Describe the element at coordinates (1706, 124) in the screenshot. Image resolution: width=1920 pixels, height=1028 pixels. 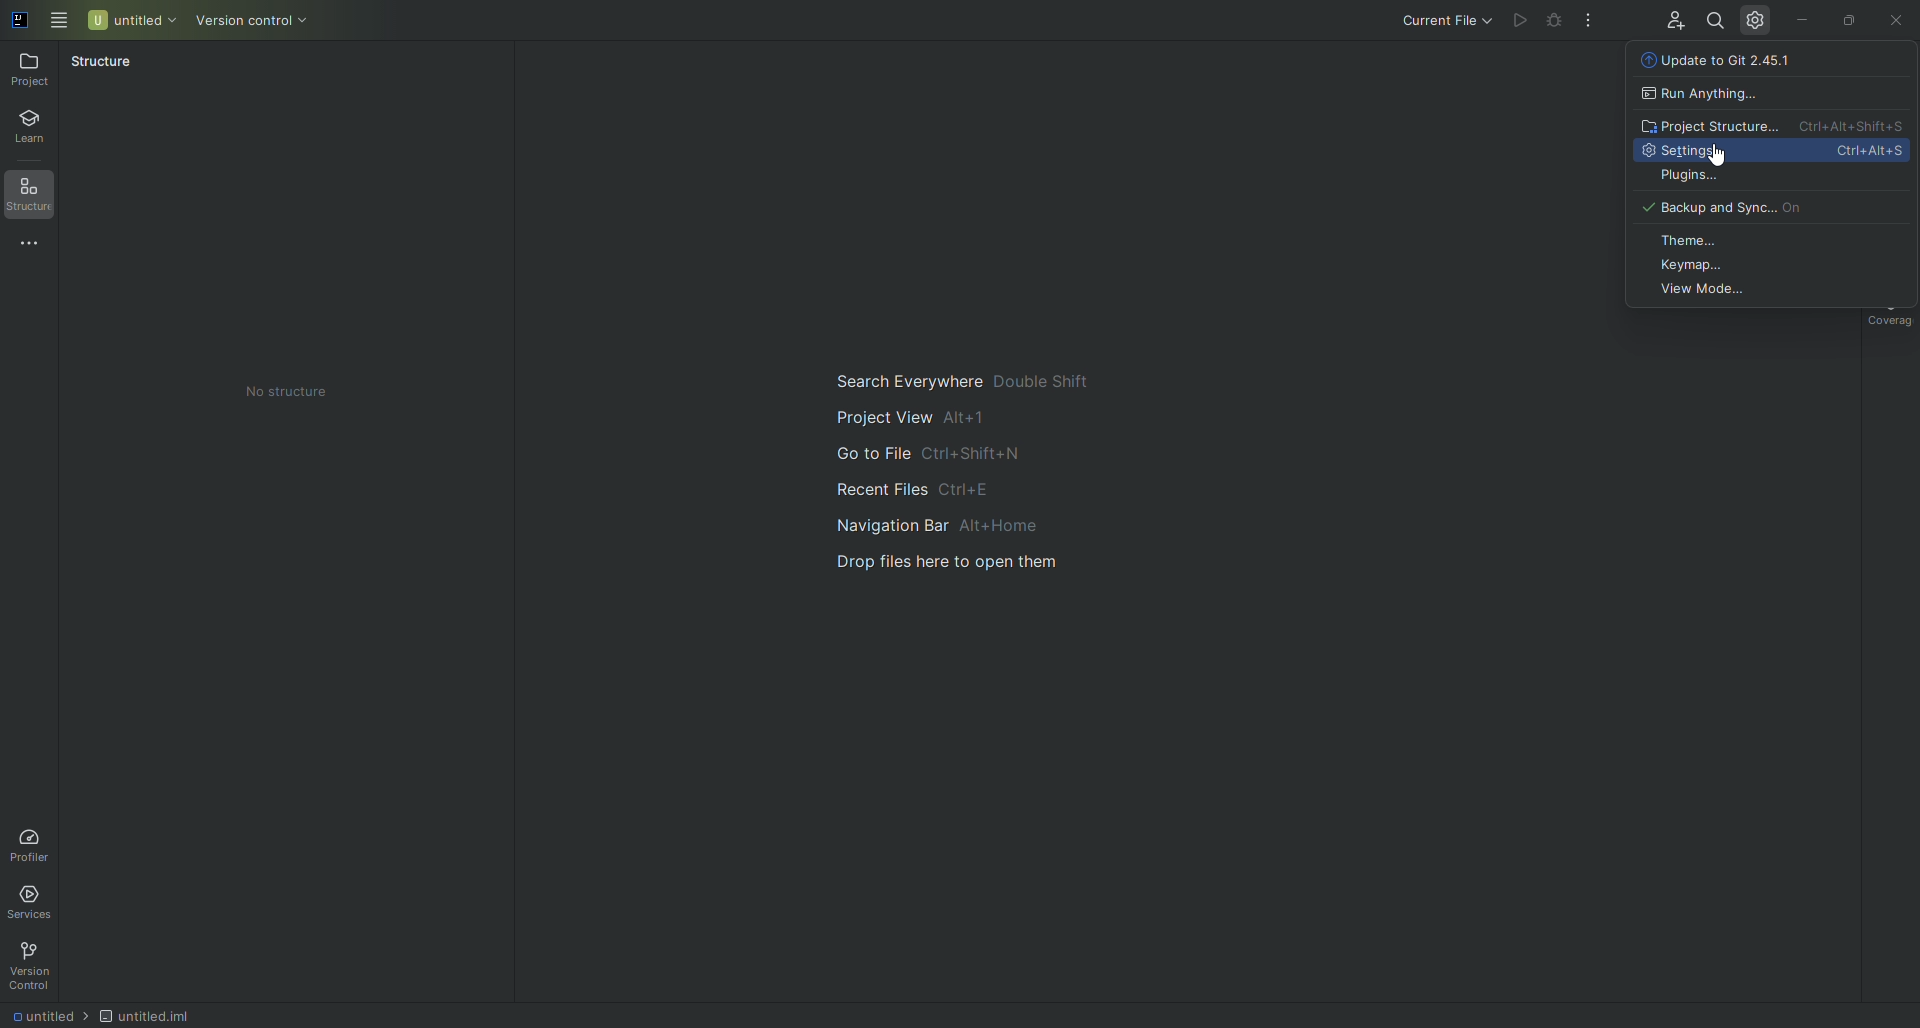
I see `Project structure` at that location.